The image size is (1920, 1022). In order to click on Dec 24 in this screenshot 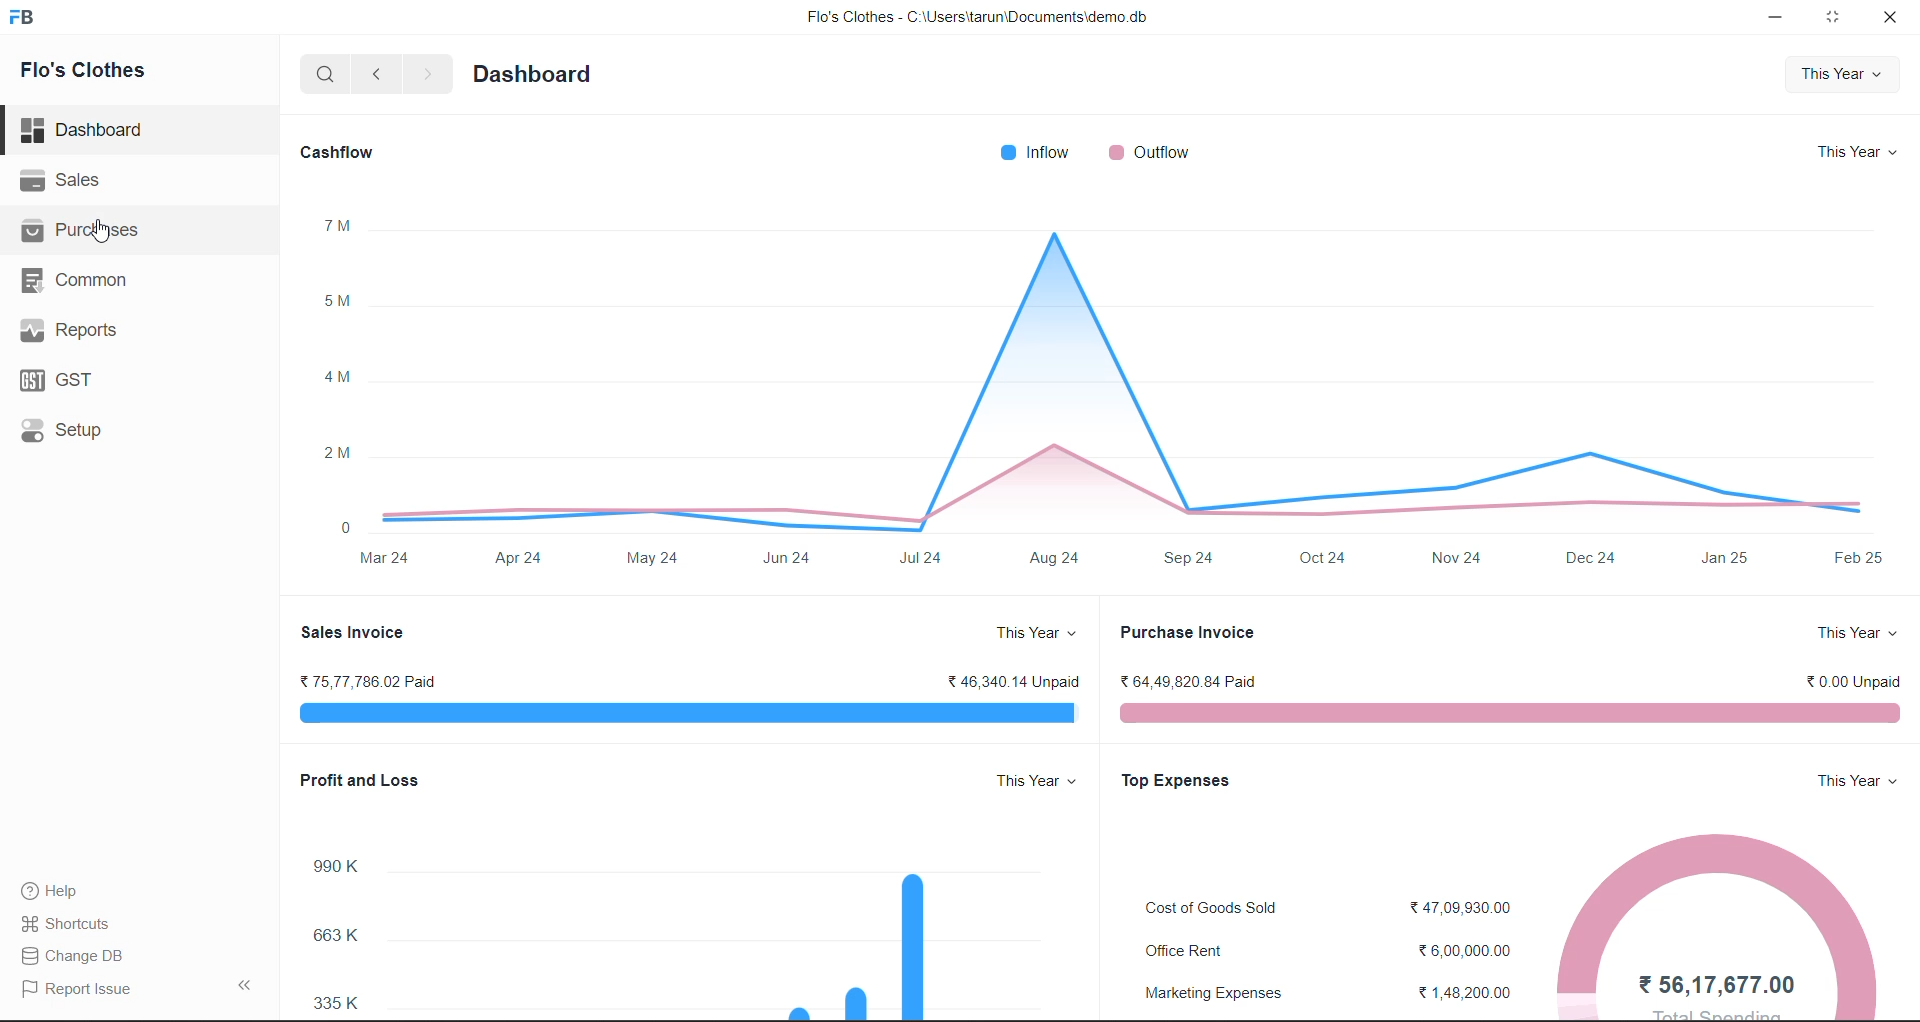, I will do `click(1587, 559)`.